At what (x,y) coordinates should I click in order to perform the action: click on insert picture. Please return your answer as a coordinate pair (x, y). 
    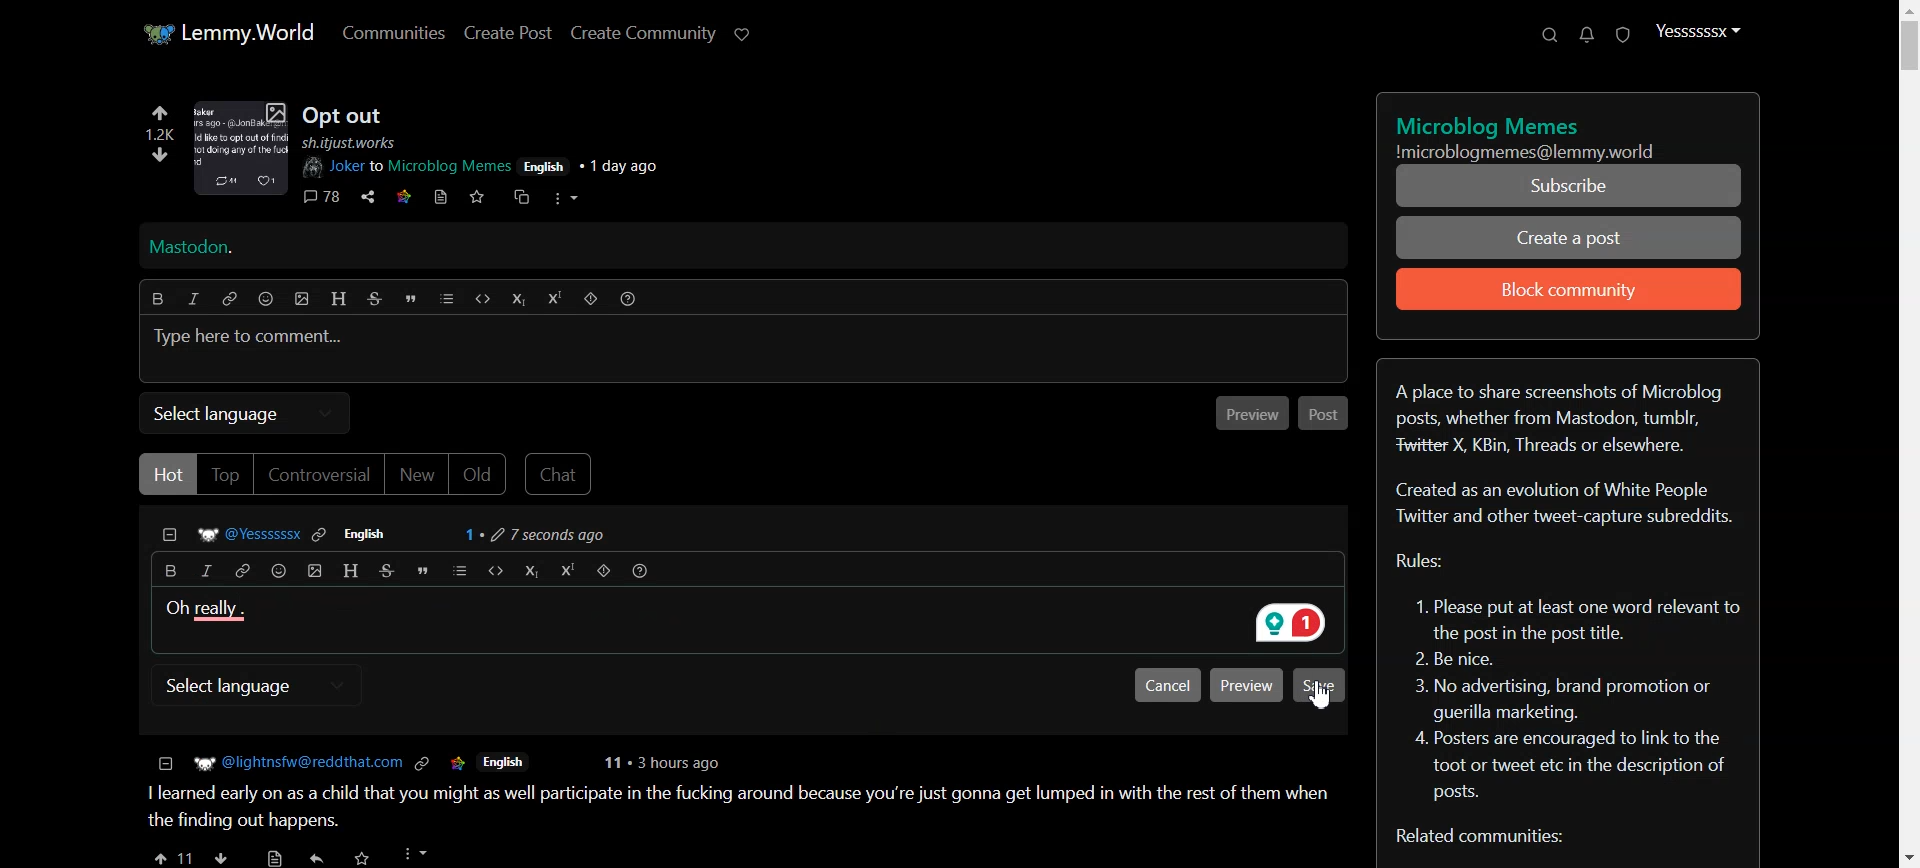
    Looking at the image, I should click on (302, 300).